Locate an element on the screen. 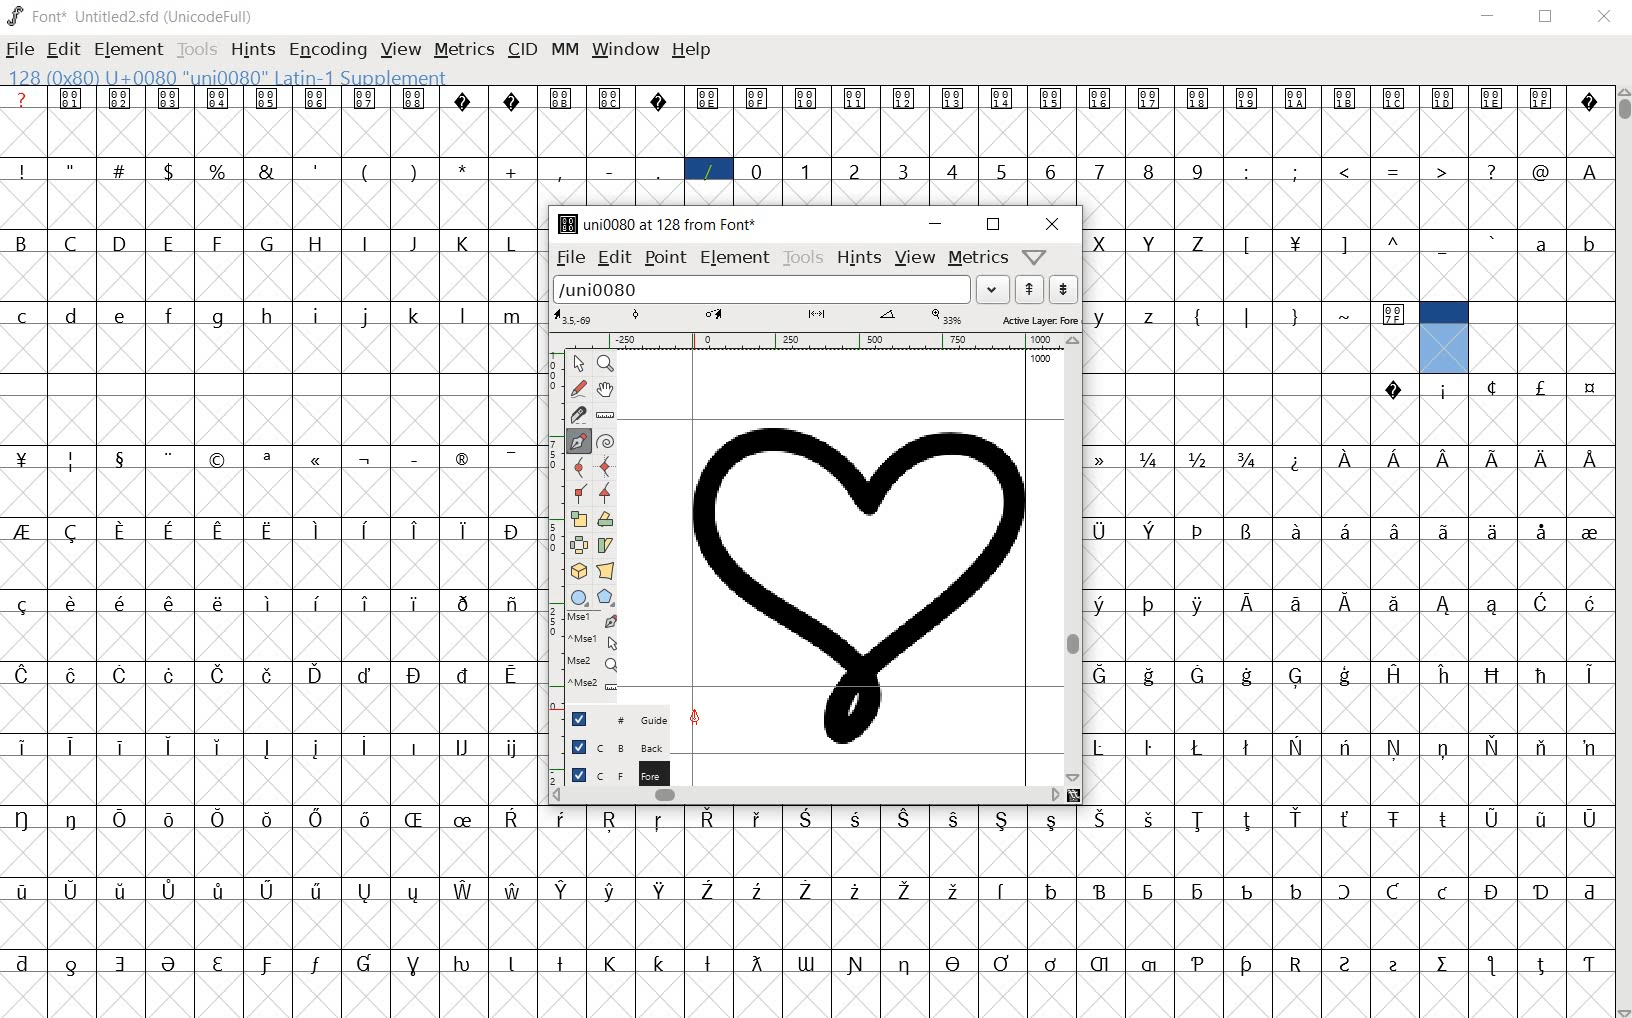 This screenshot has width=1632, height=1018. glyph is located at coordinates (316, 964).